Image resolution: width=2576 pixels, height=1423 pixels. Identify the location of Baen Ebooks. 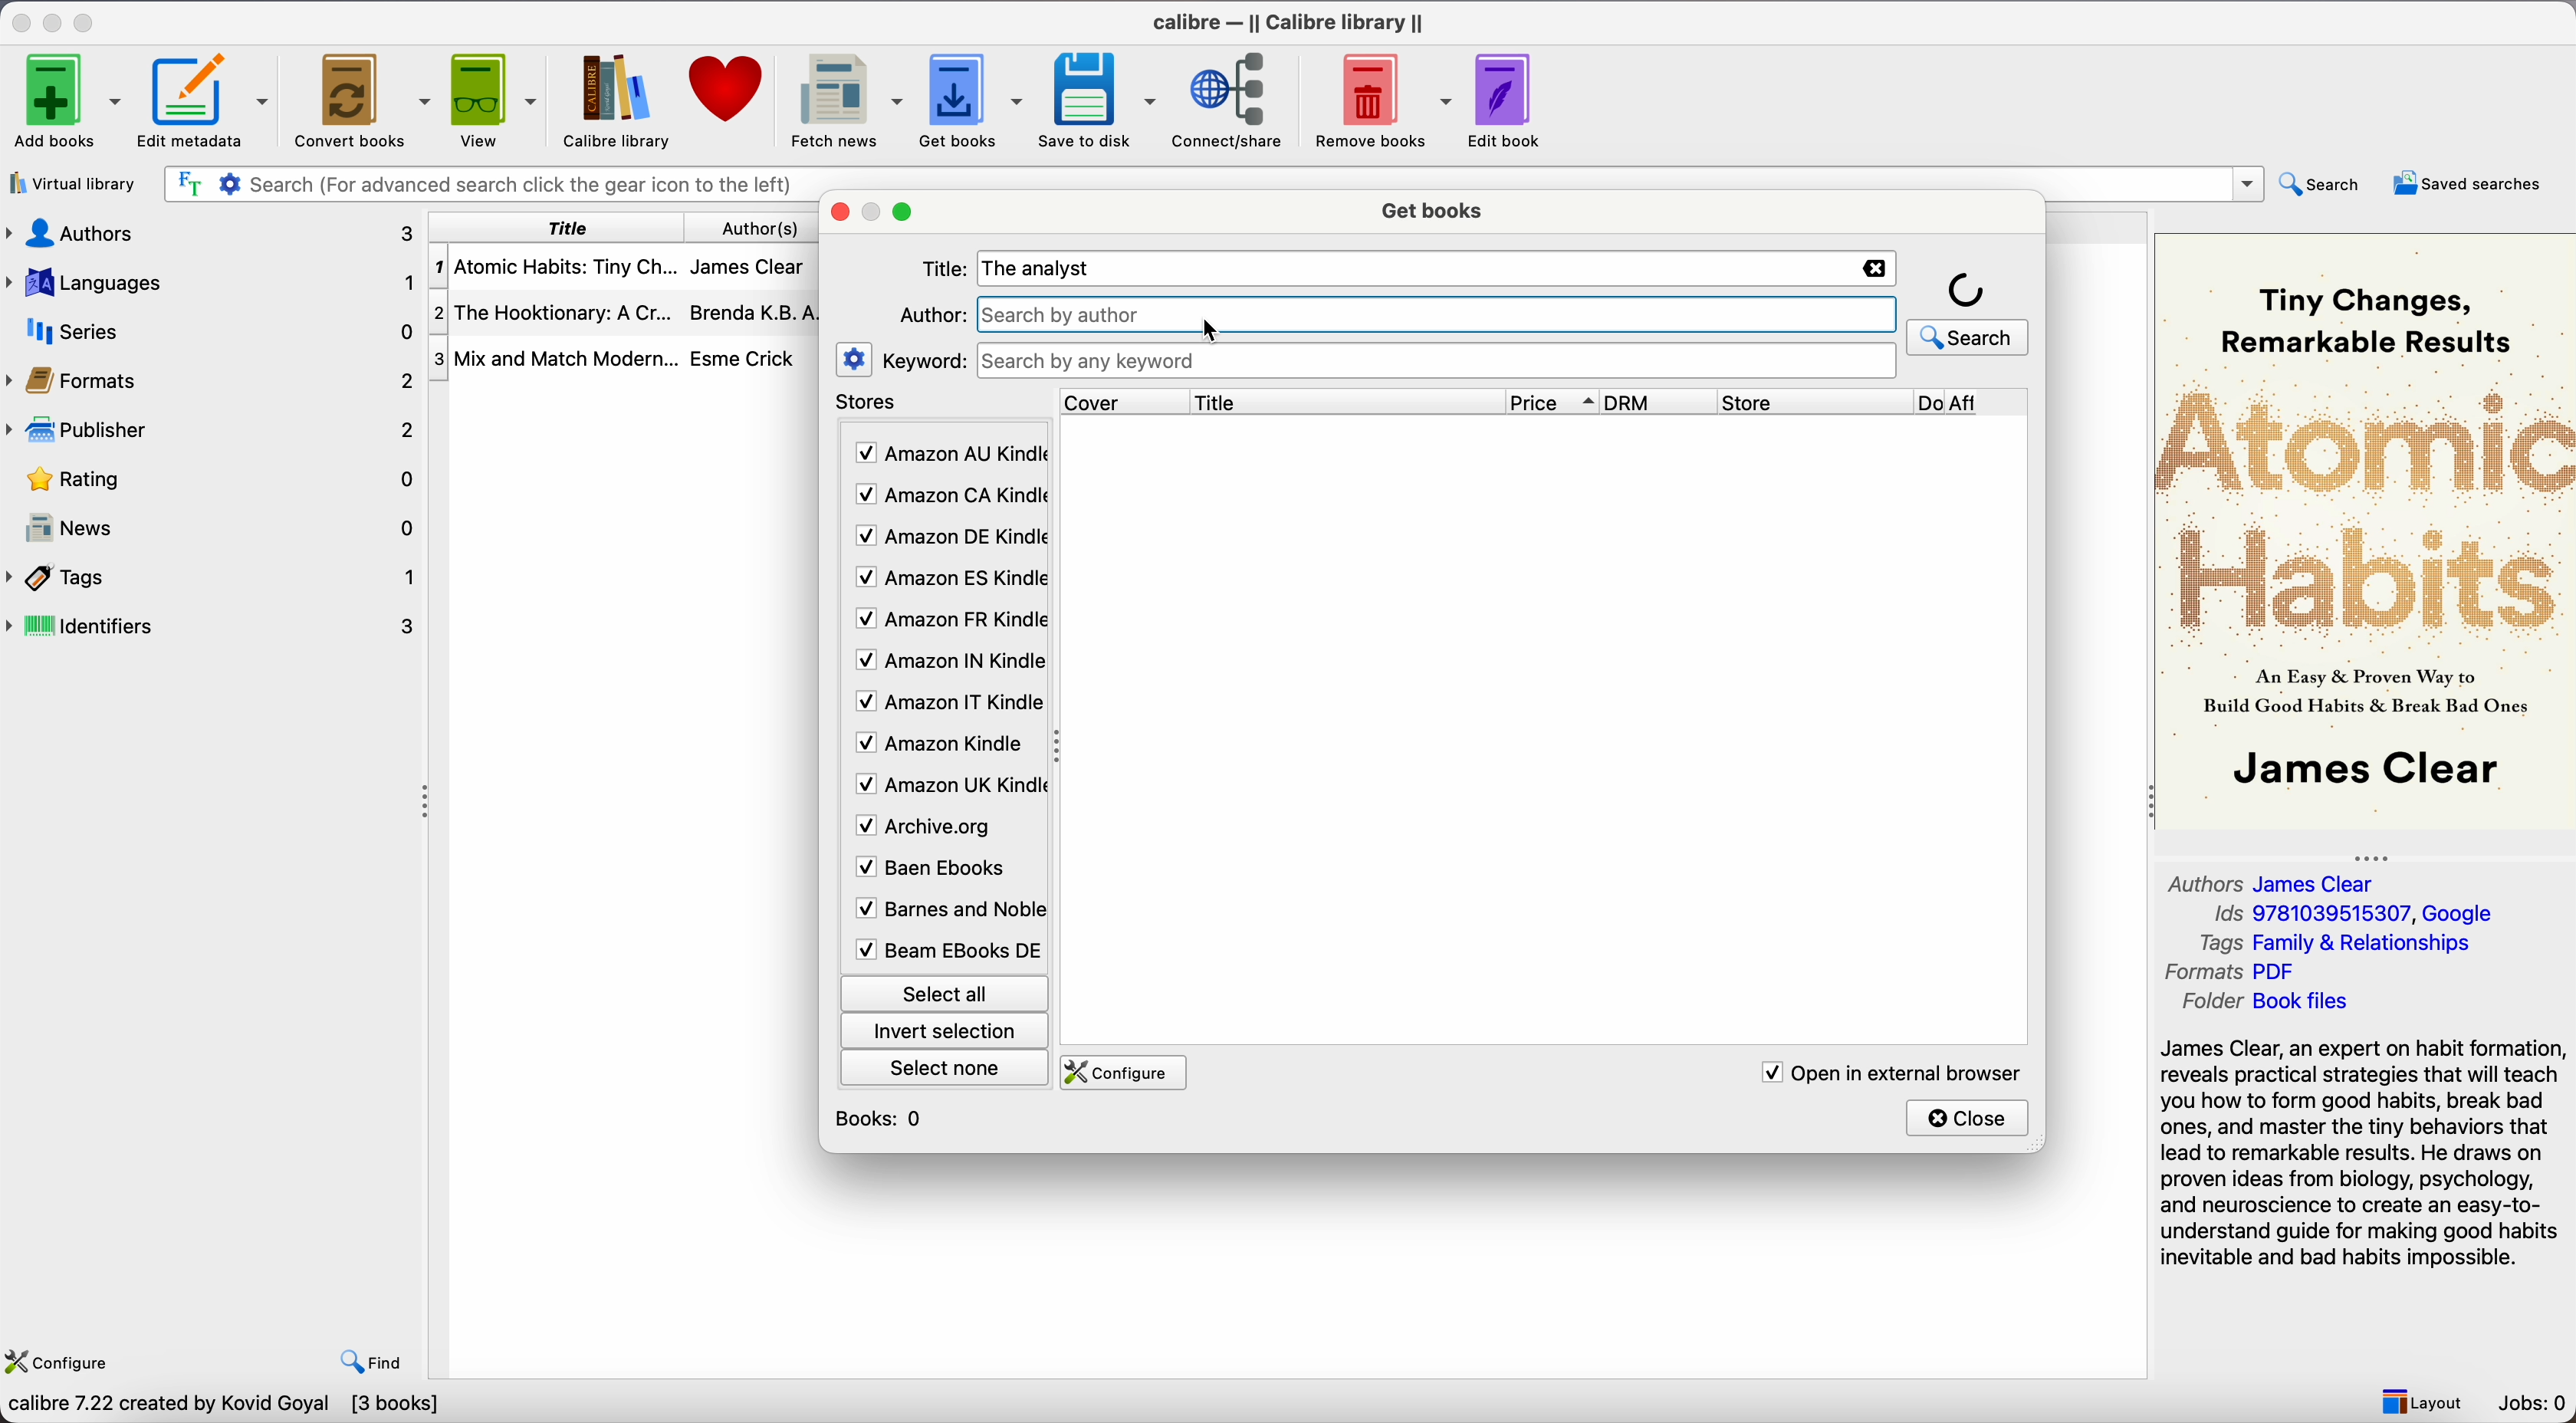
(938, 872).